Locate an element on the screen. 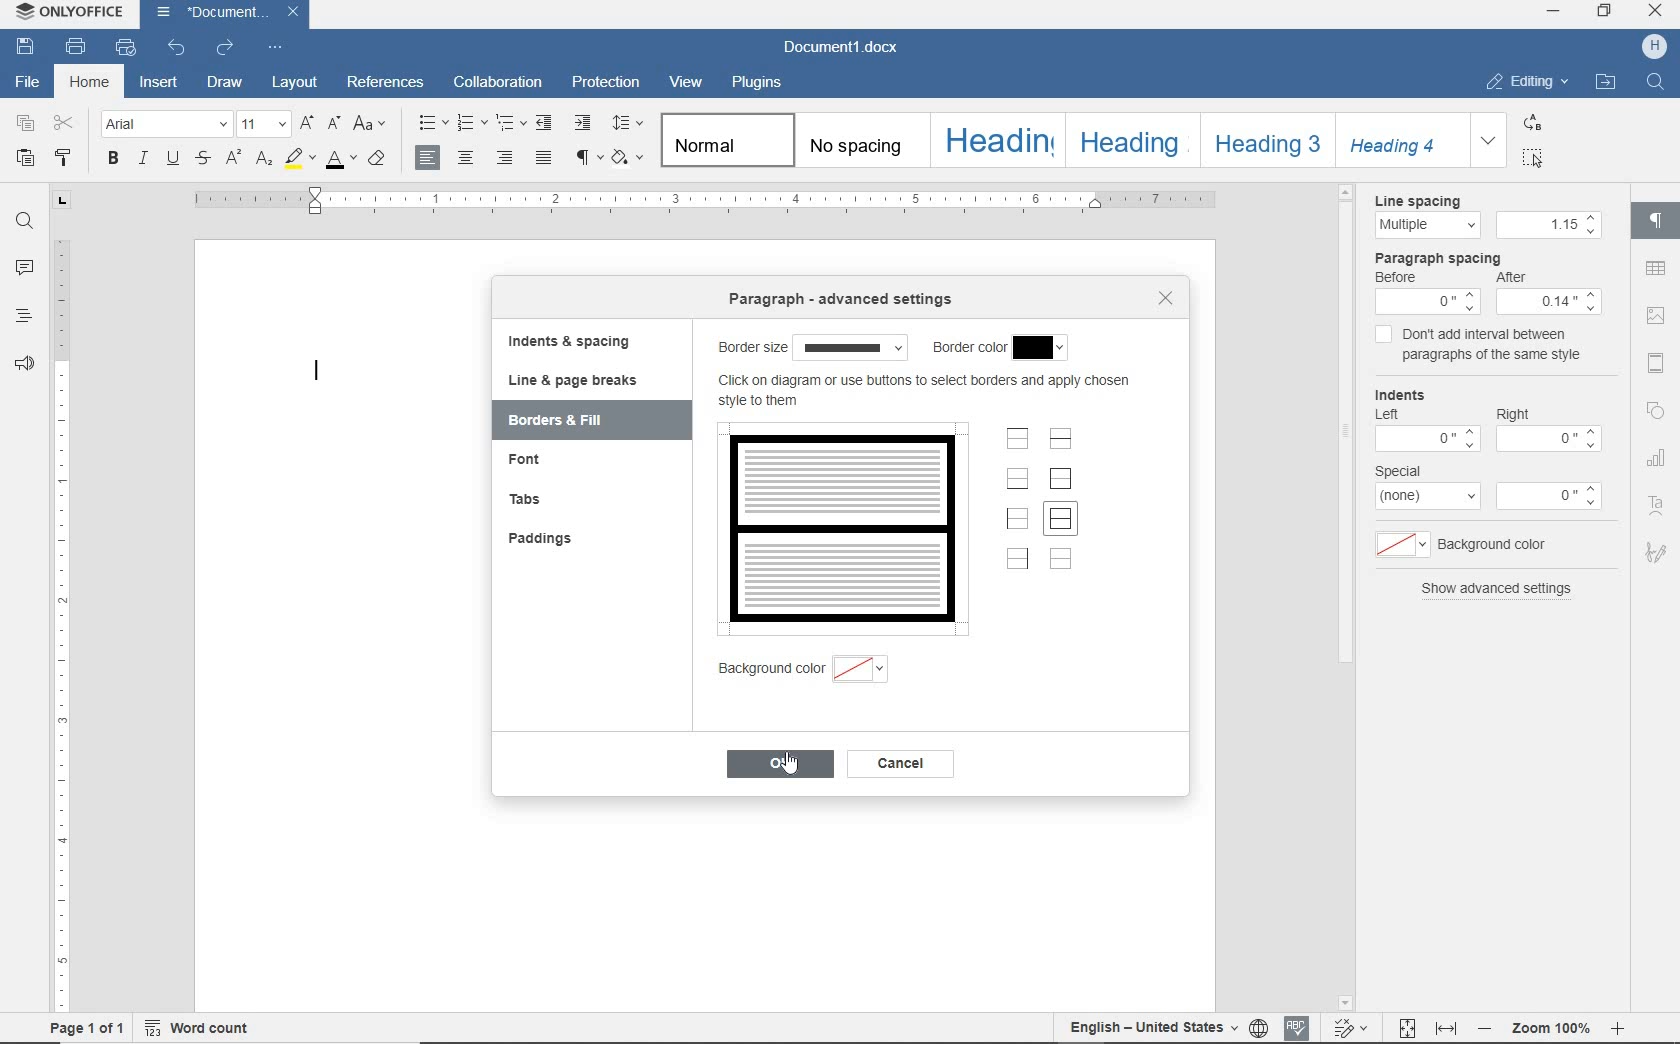  borders & fill is located at coordinates (571, 421).